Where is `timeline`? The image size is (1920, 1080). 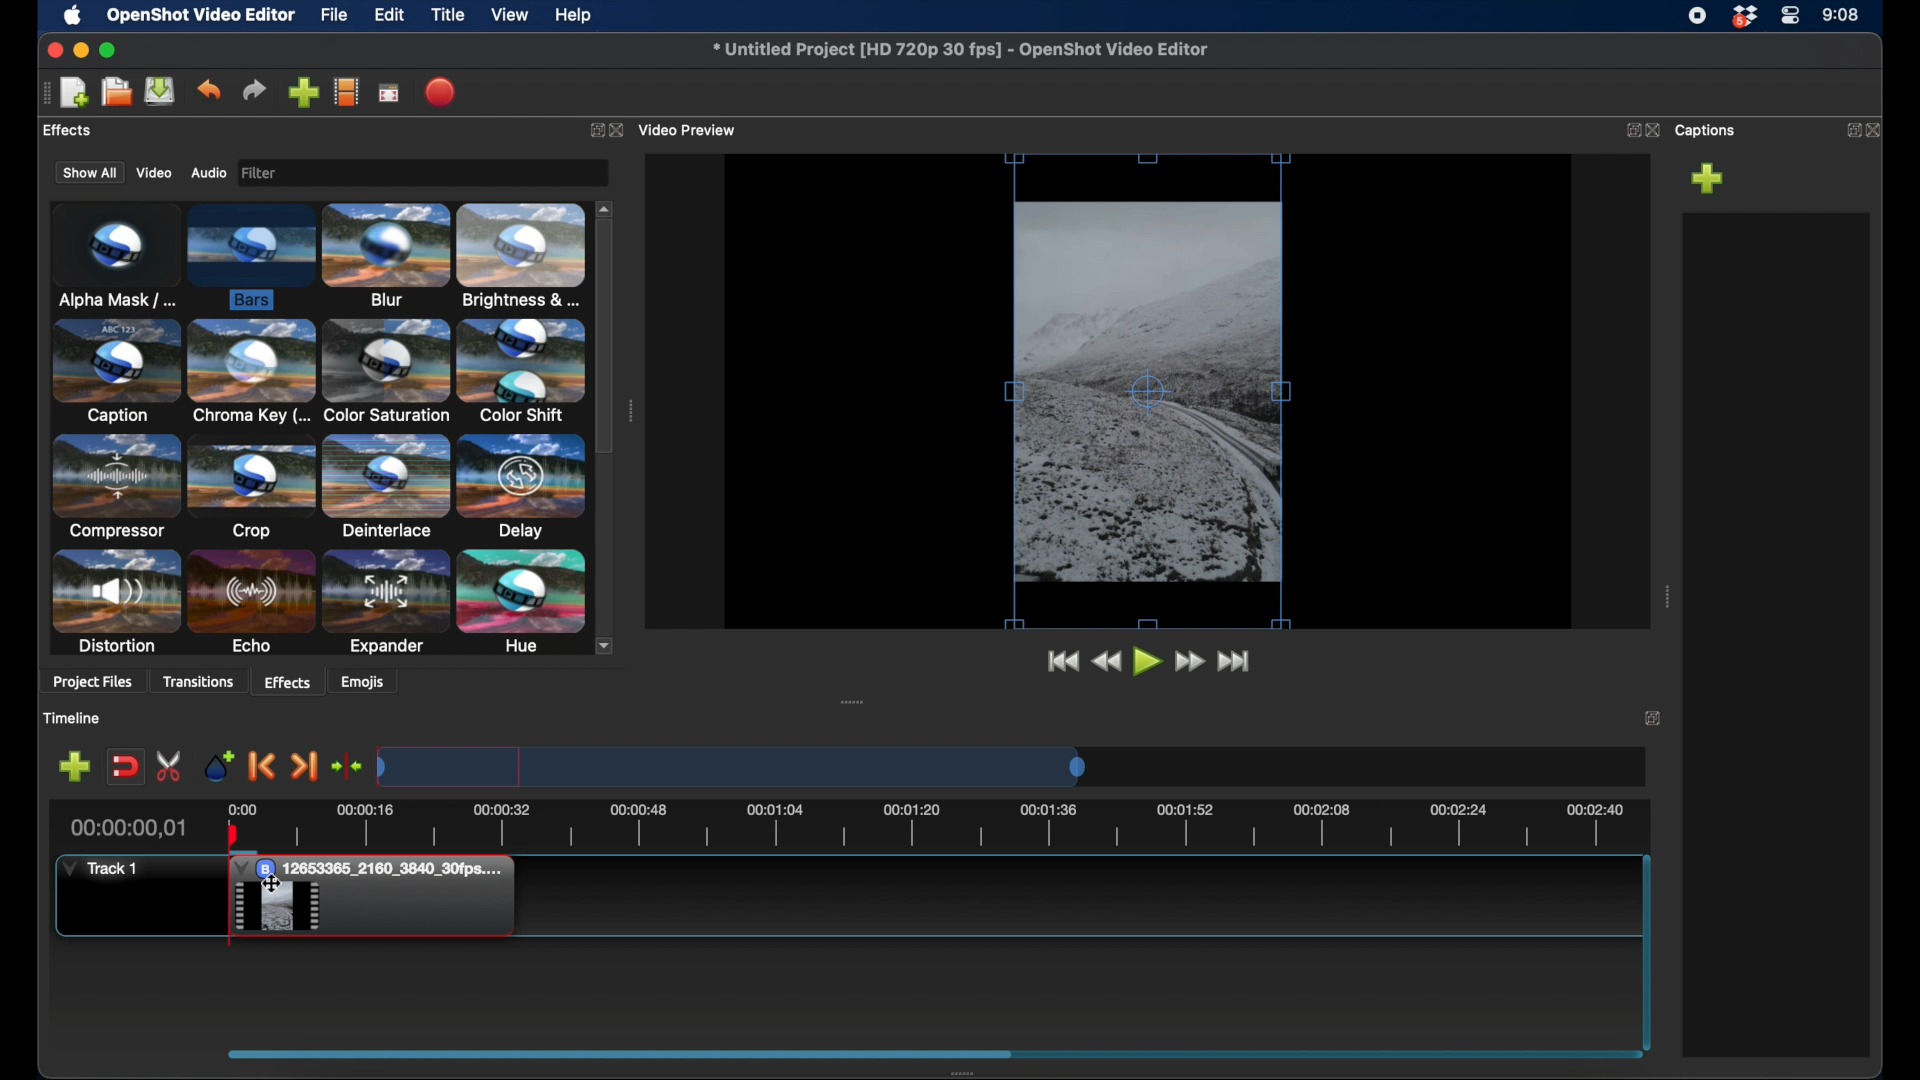 timeline is located at coordinates (75, 718).